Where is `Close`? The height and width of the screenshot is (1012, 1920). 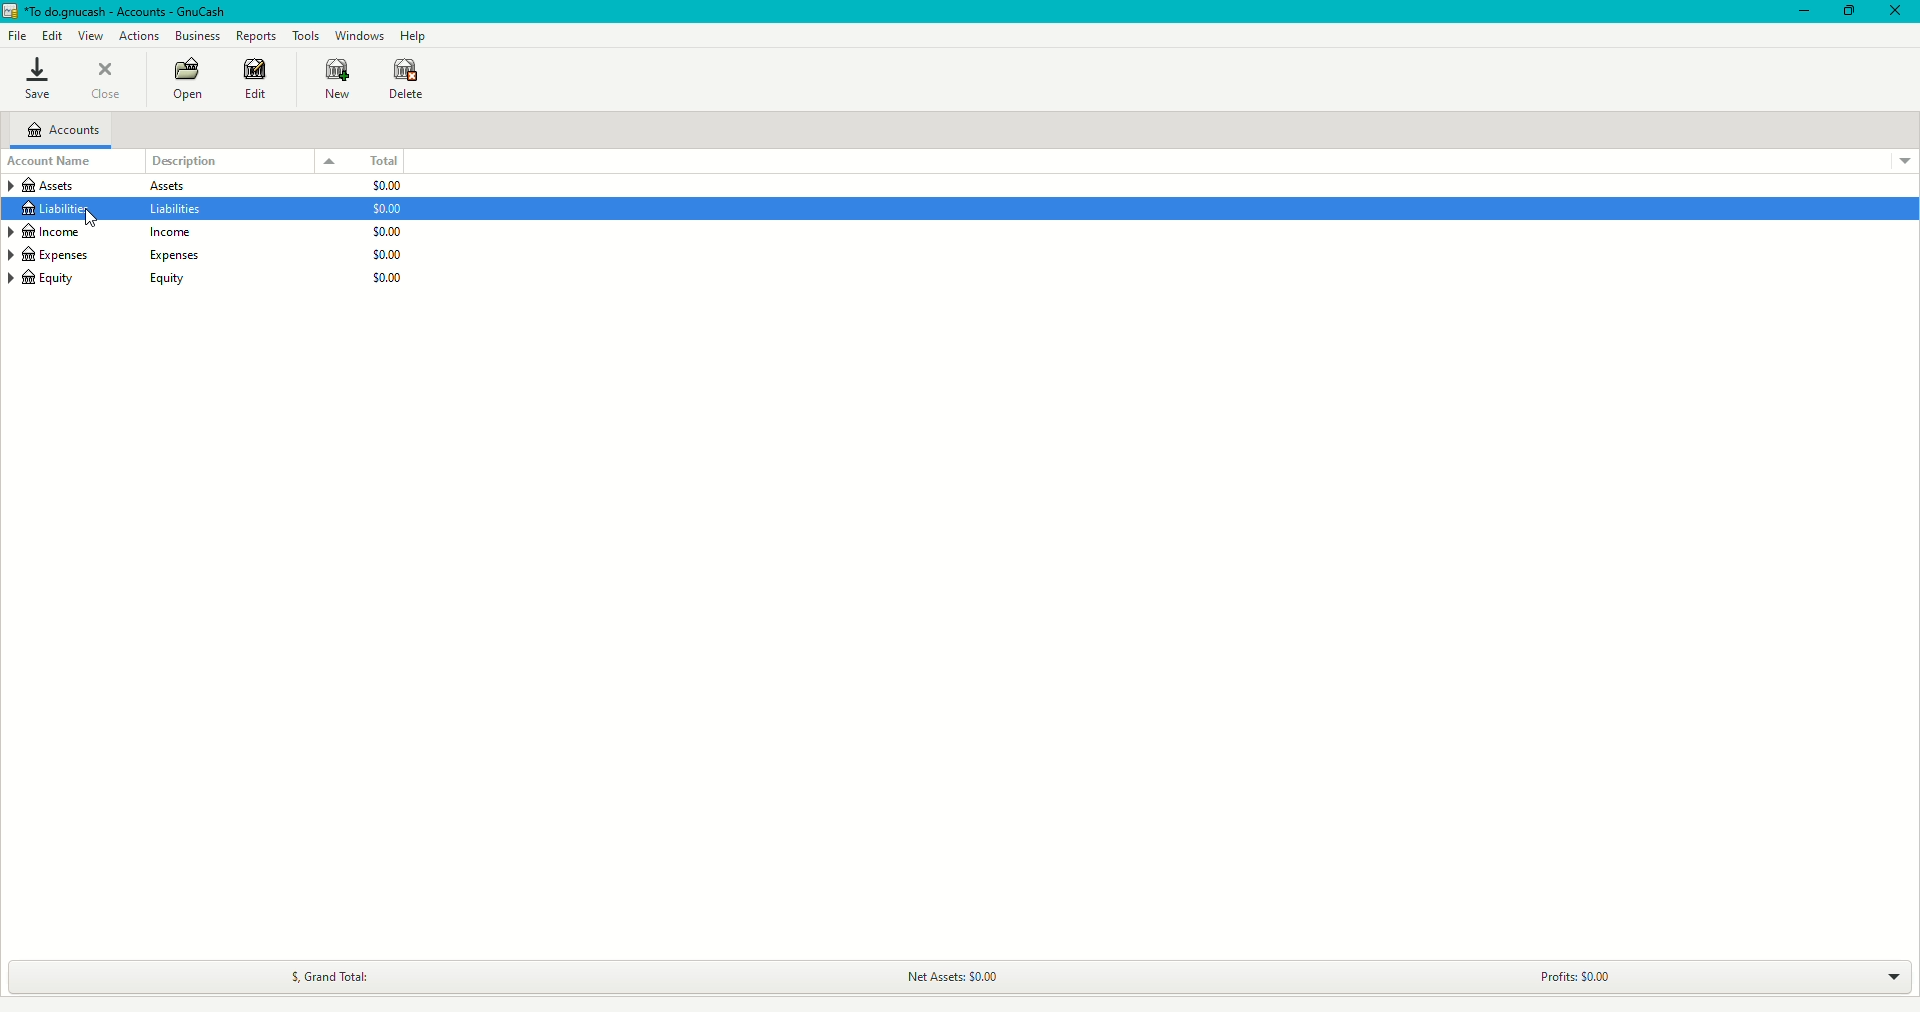 Close is located at coordinates (111, 81).